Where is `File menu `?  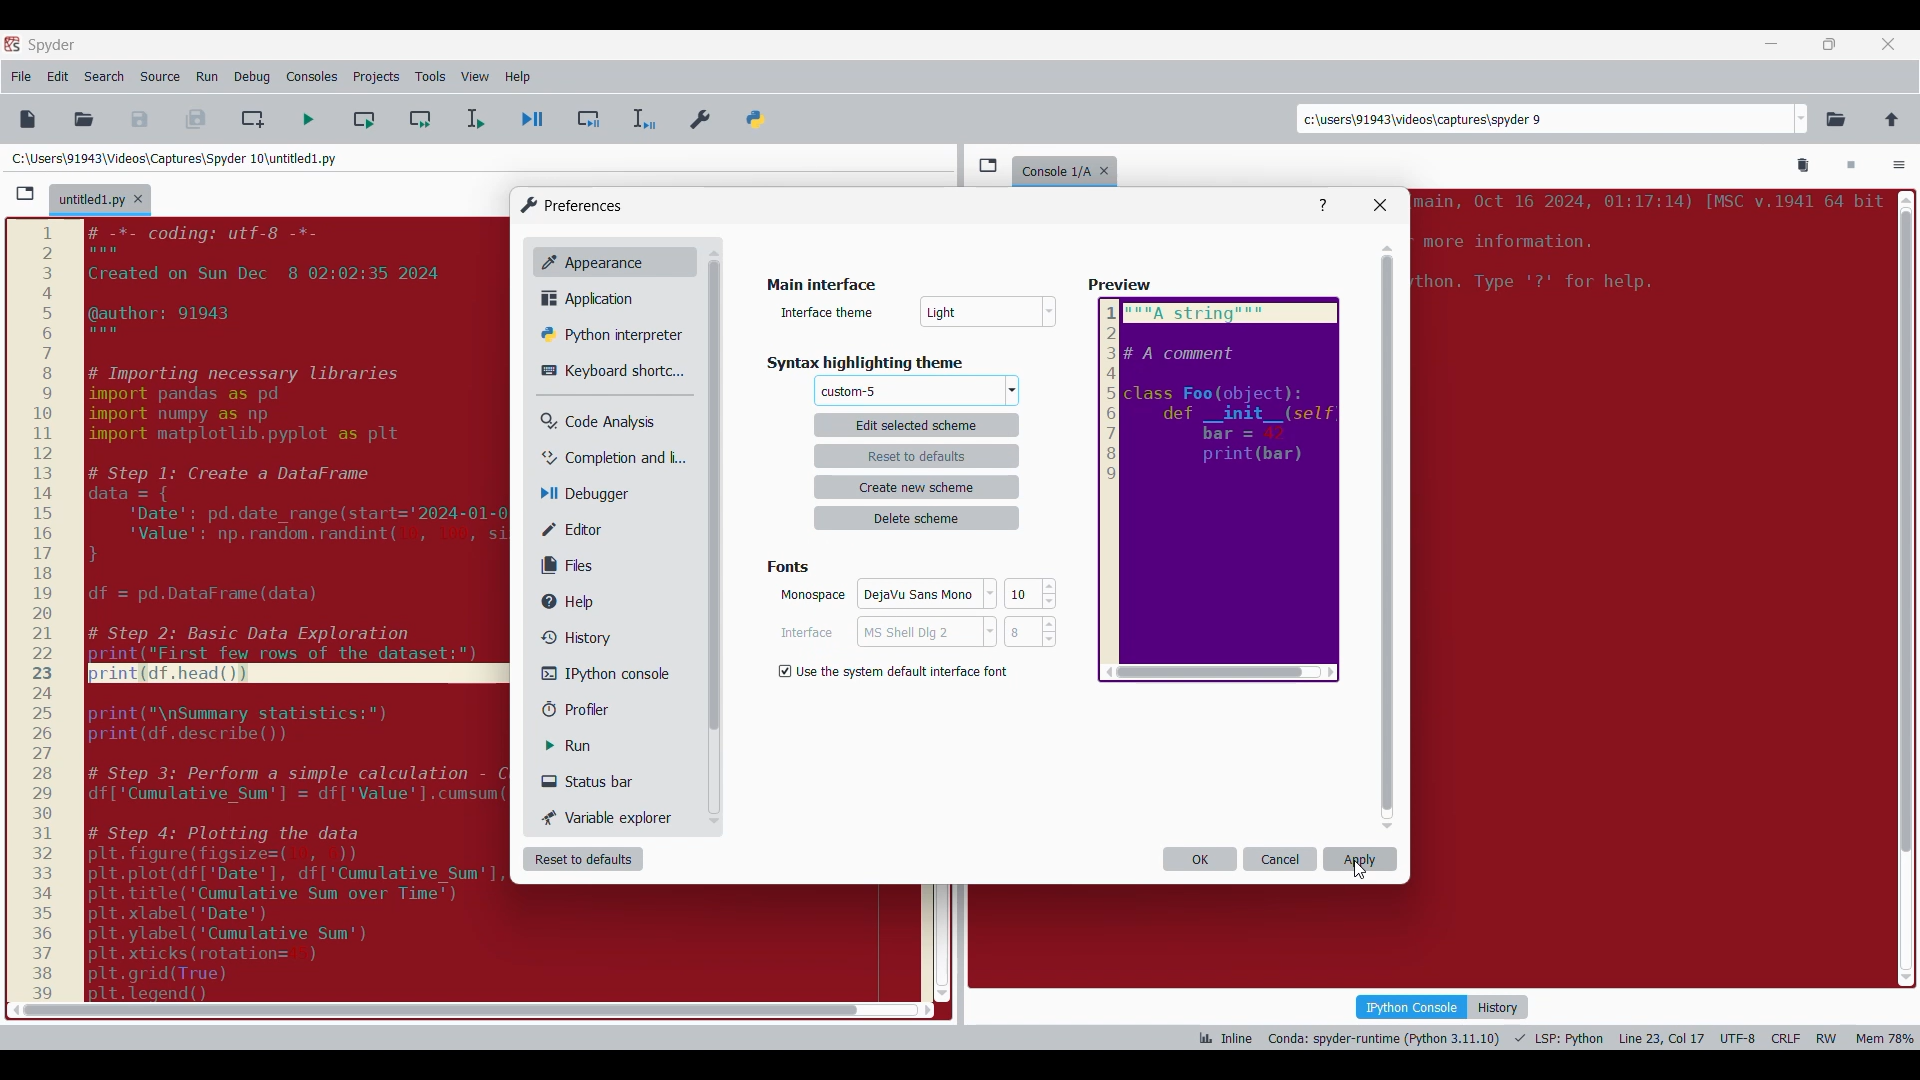
File menu  is located at coordinates (21, 77).